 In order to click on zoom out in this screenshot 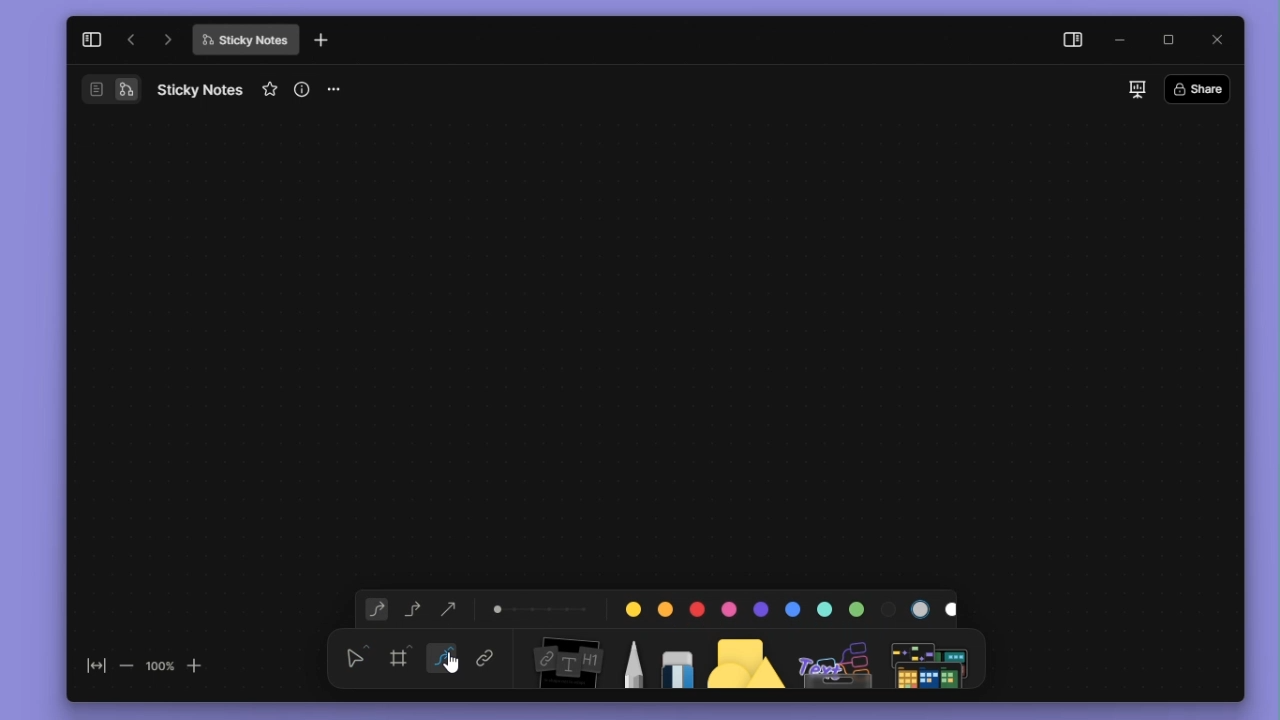, I will do `click(125, 665)`.